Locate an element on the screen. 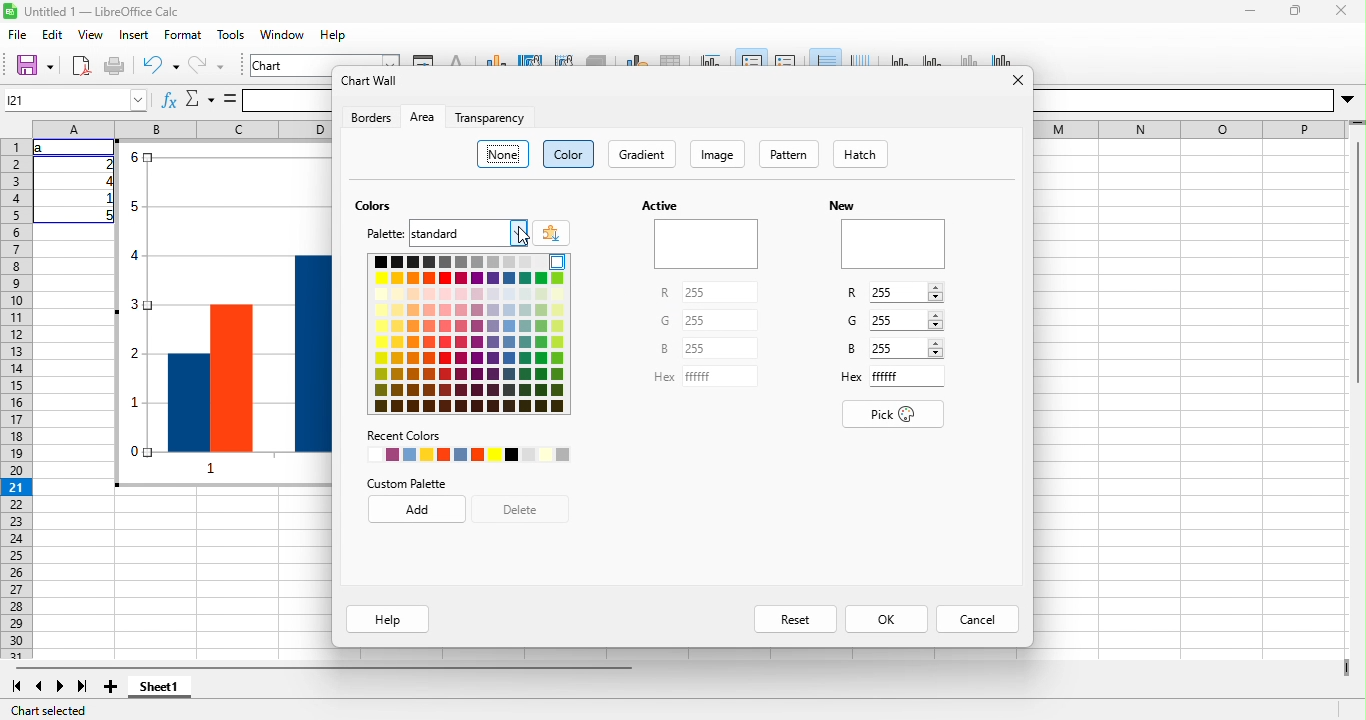  gradient is located at coordinates (642, 154).